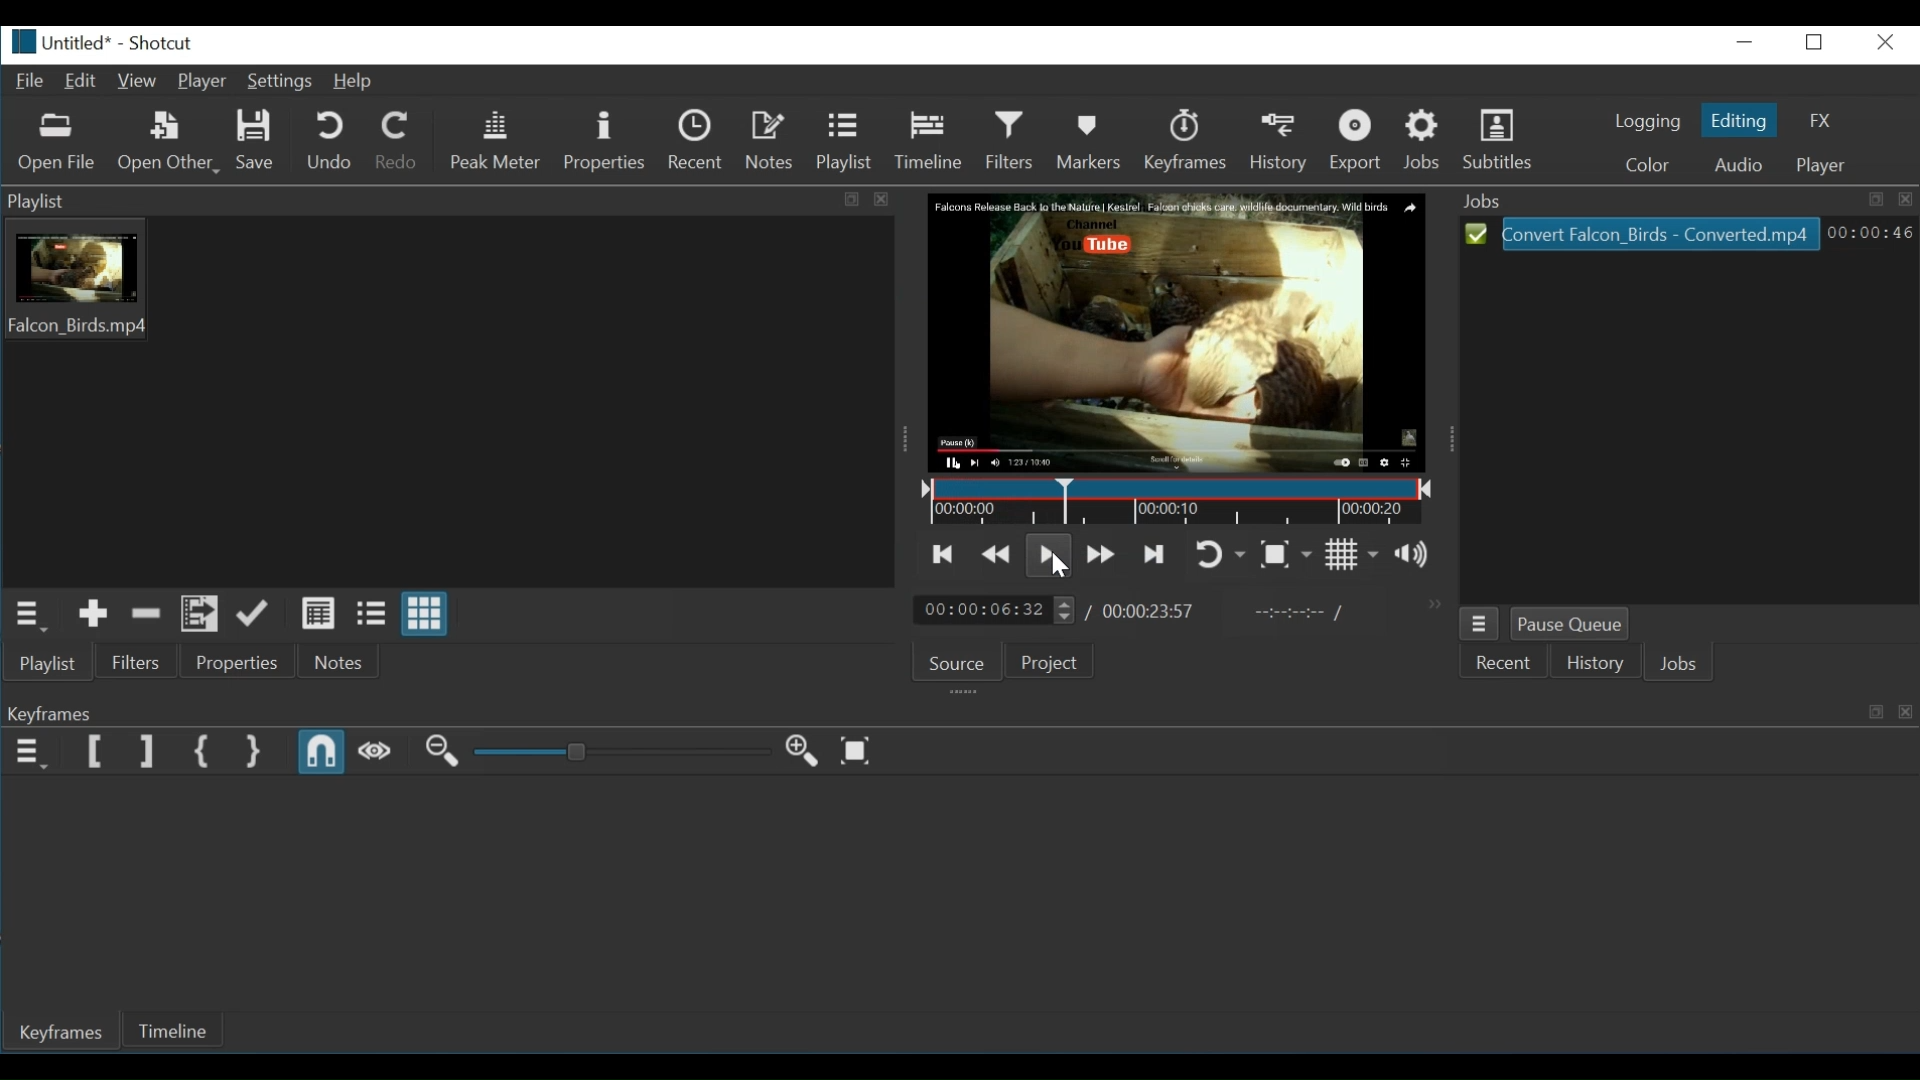 Image resolution: width=1920 pixels, height=1080 pixels. Describe the element at coordinates (424, 614) in the screenshot. I see `View as icons` at that location.